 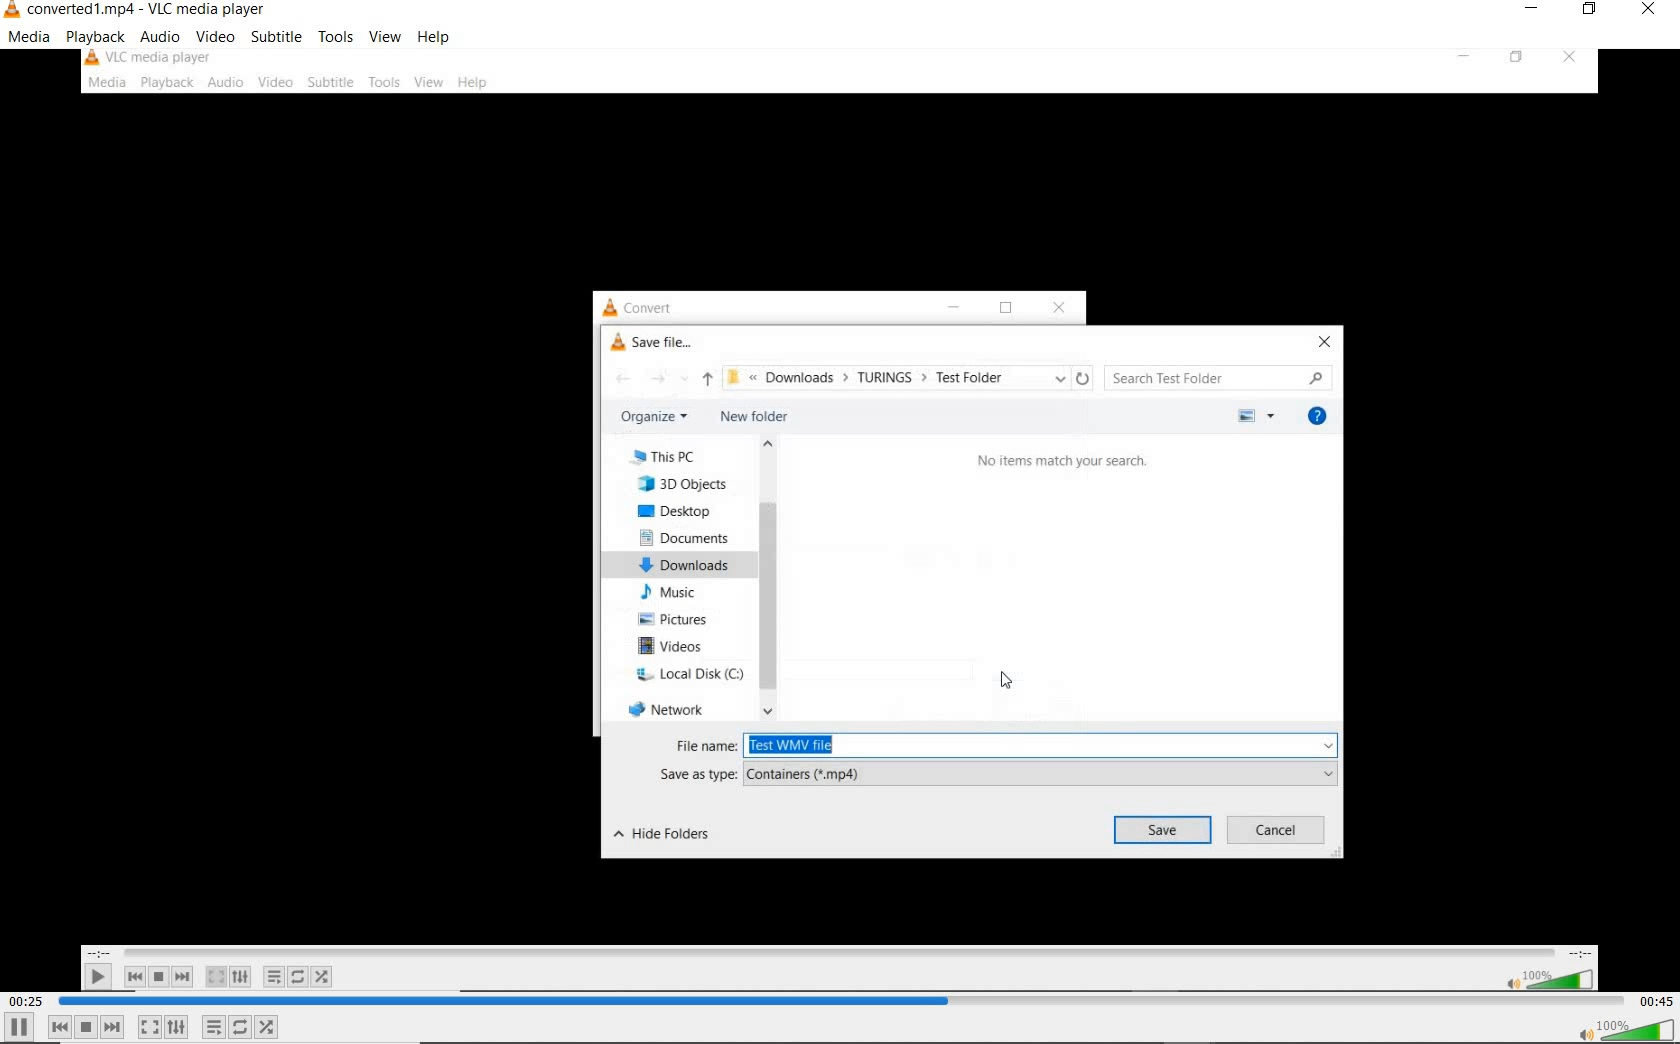 What do you see at coordinates (278, 36) in the screenshot?
I see `subtitle` at bounding box center [278, 36].